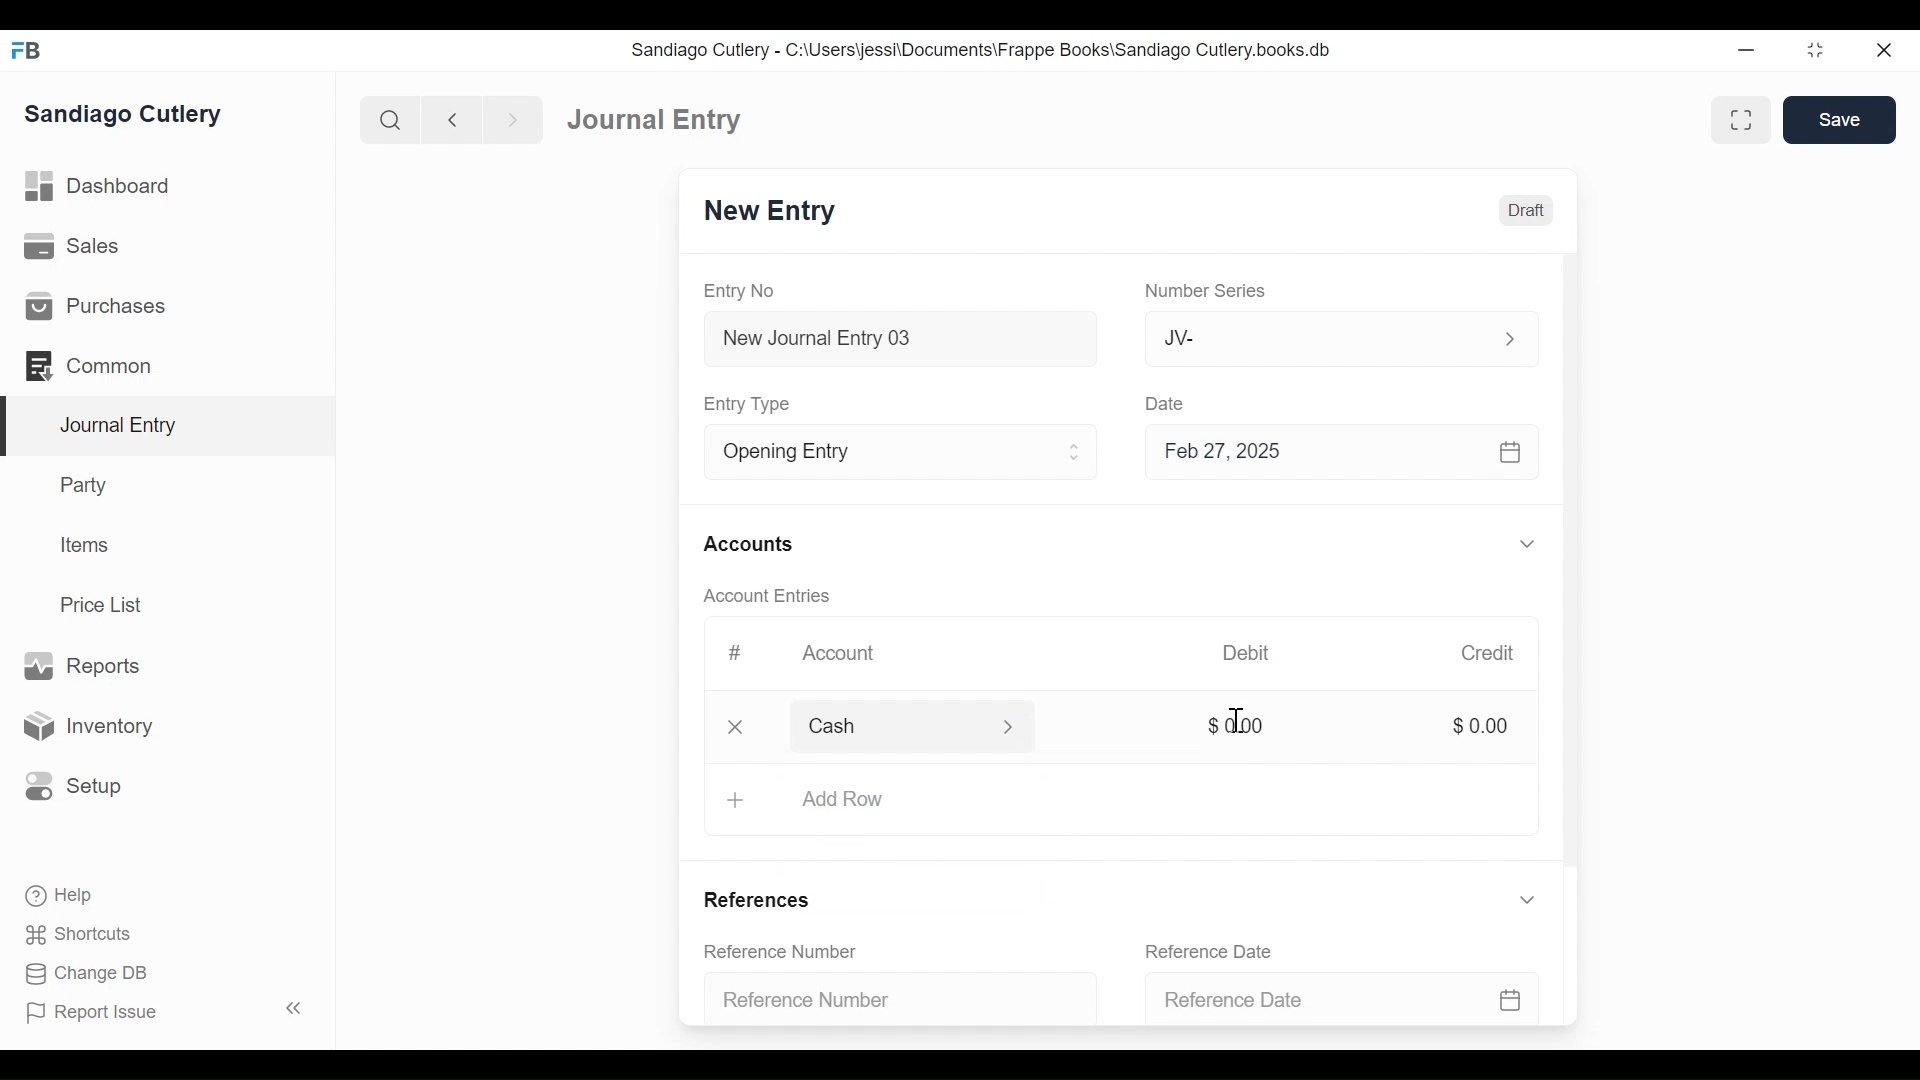 This screenshot has width=1920, height=1080. What do you see at coordinates (1479, 725) in the screenshot?
I see `$0.00` at bounding box center [1479, 725].